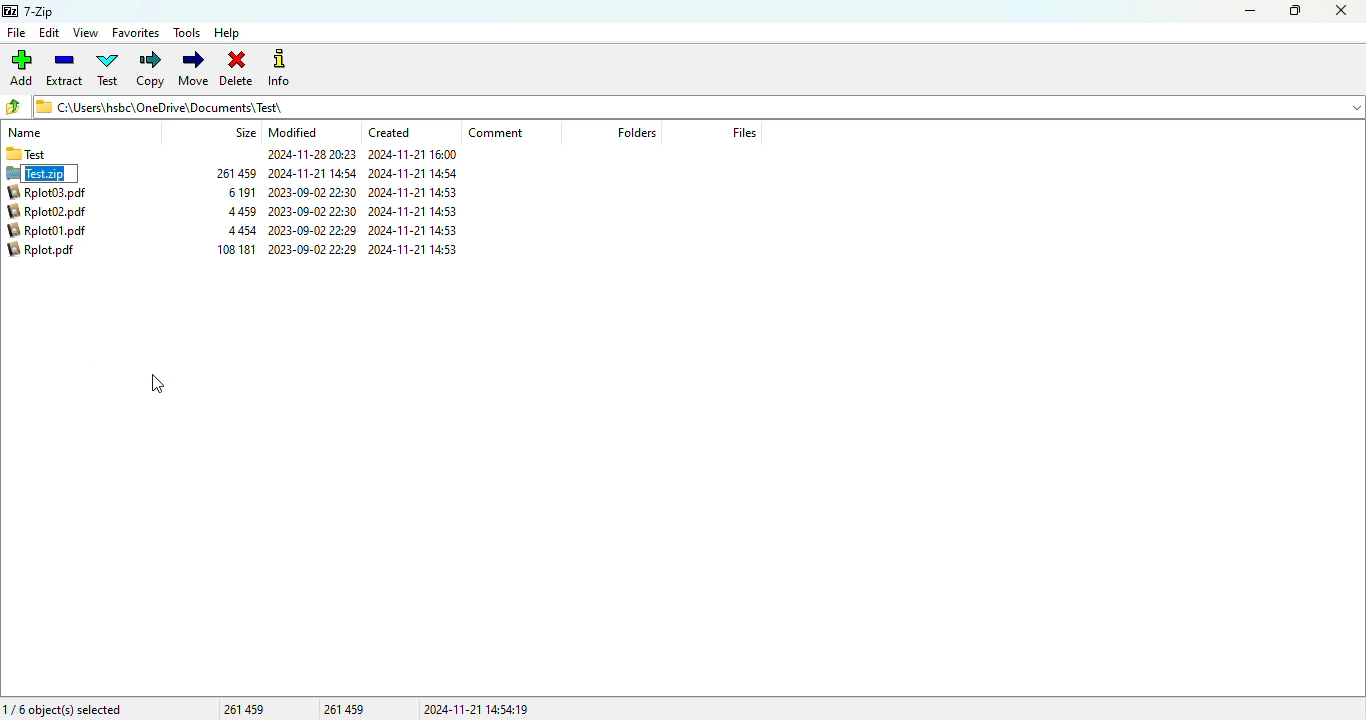  What do you see at coordinates (241, 211) in the screenshot?
I see `4 459` at bounding box center [241, 211].